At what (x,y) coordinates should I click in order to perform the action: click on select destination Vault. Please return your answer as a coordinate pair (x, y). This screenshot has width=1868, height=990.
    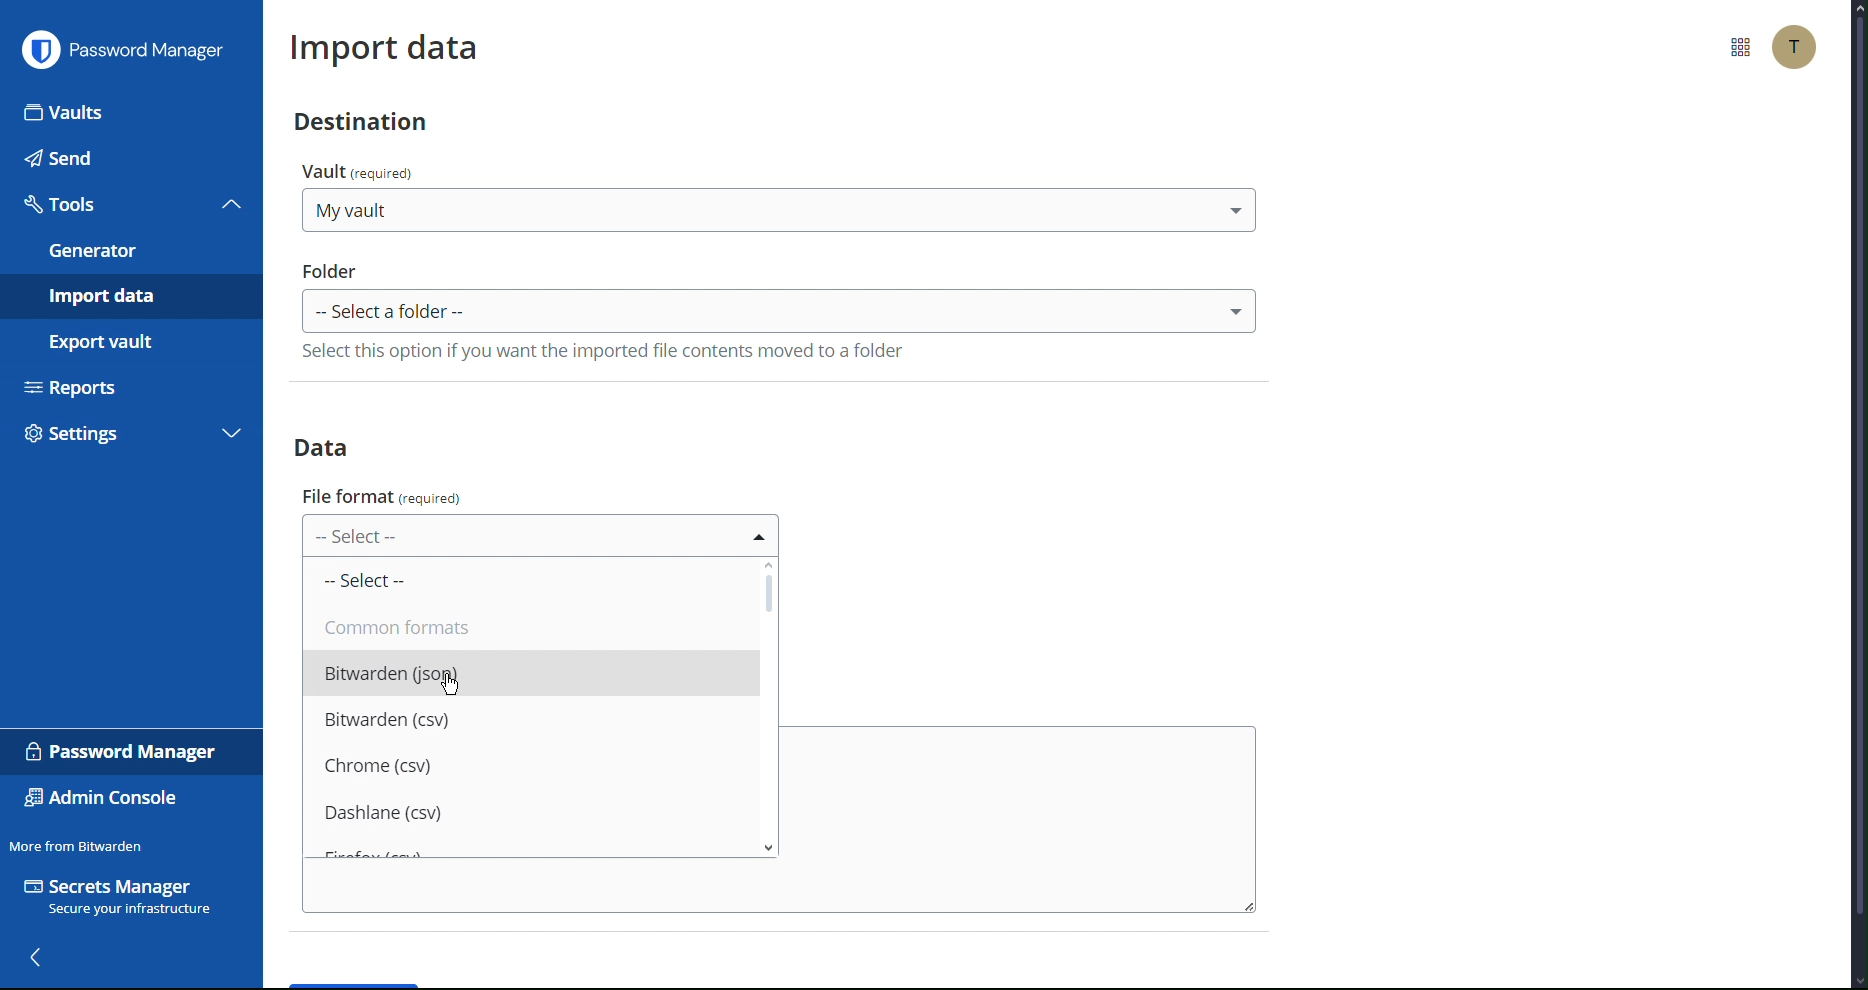
    Looking at the image, I should click on (777, 209).